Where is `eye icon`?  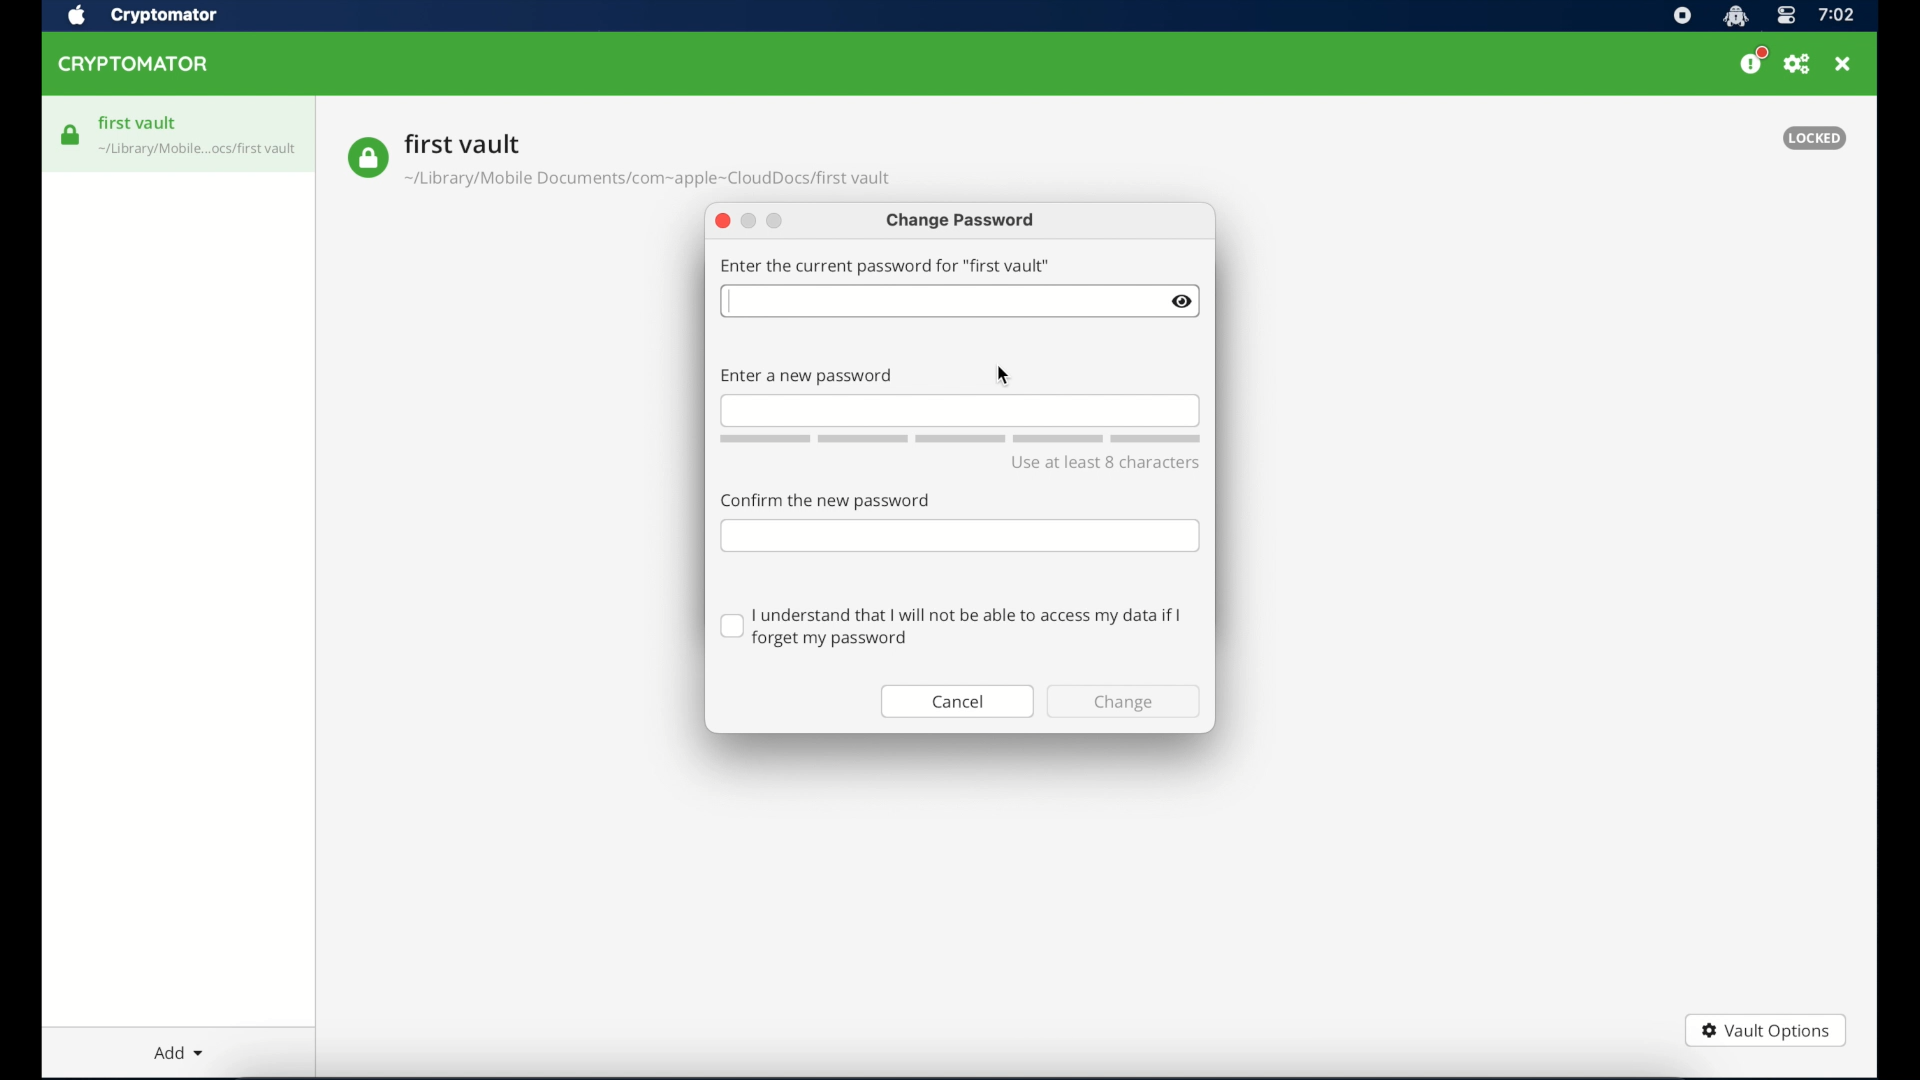 eye icon is located at coordinates (1182, 302).